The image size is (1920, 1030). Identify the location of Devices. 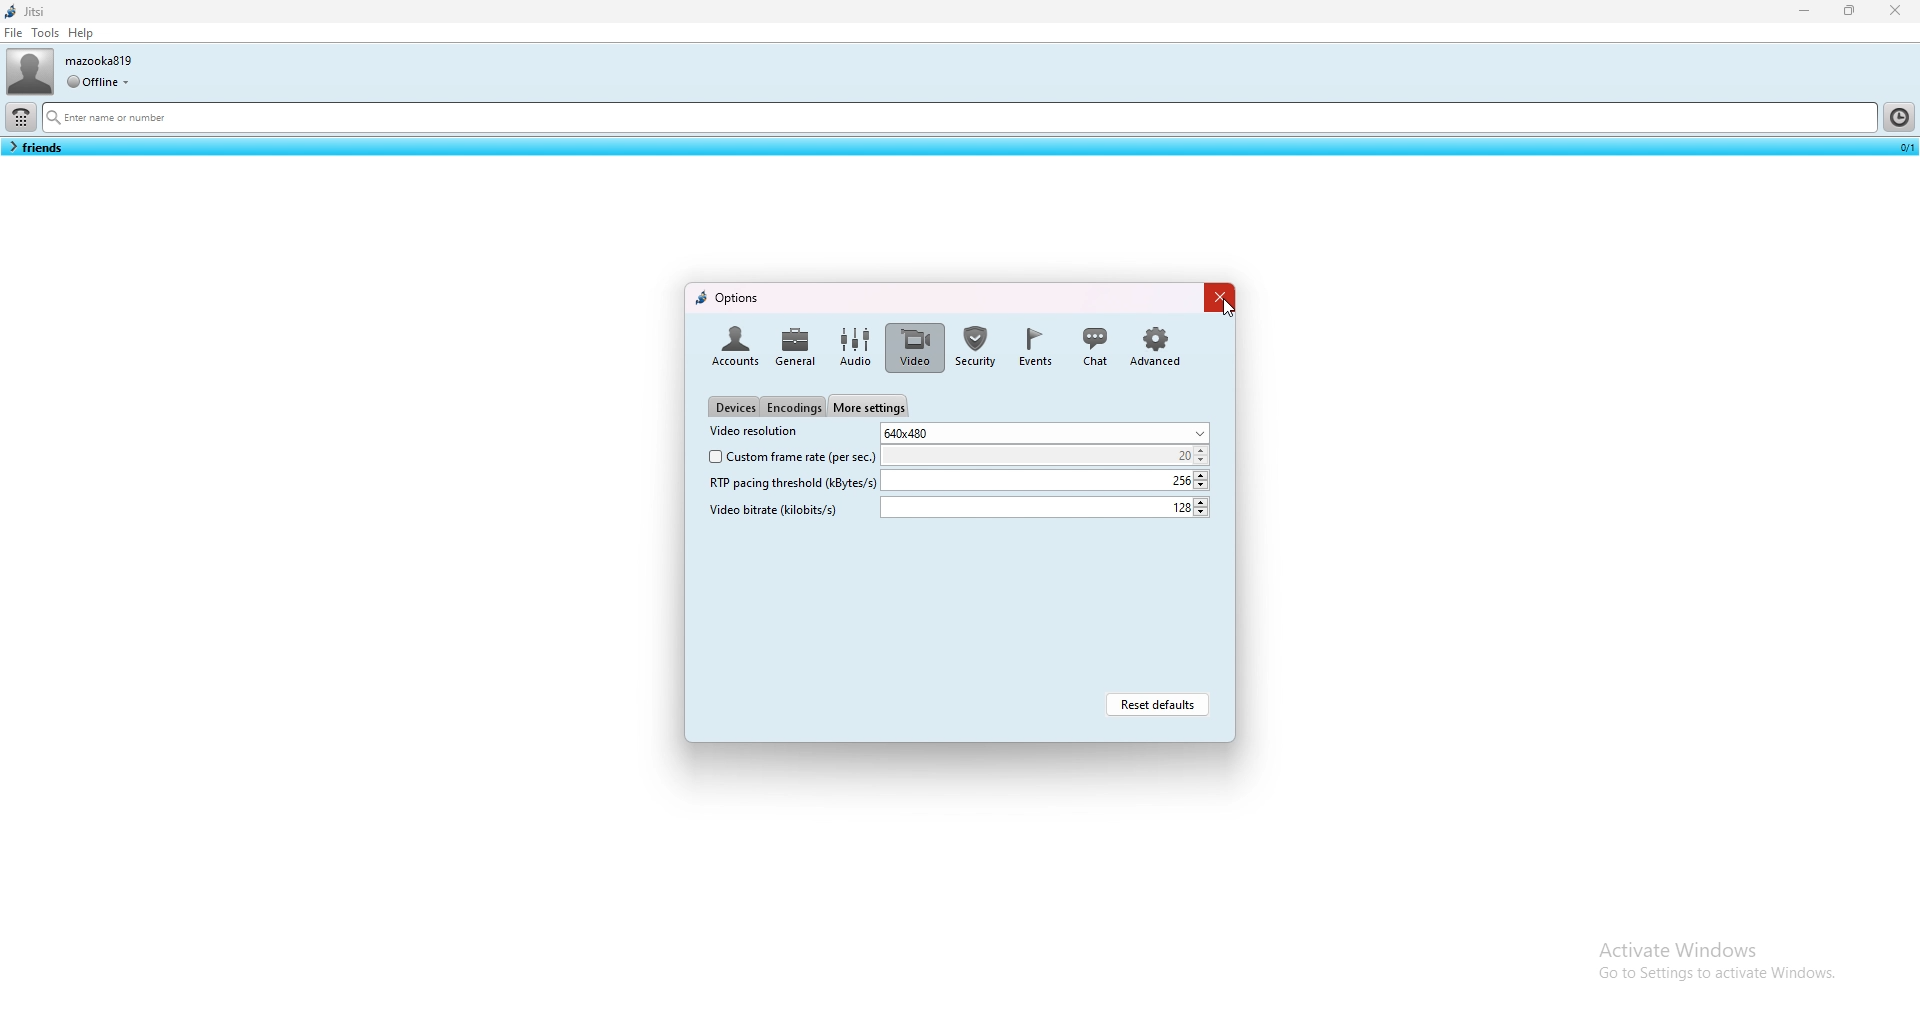
(733, 407).